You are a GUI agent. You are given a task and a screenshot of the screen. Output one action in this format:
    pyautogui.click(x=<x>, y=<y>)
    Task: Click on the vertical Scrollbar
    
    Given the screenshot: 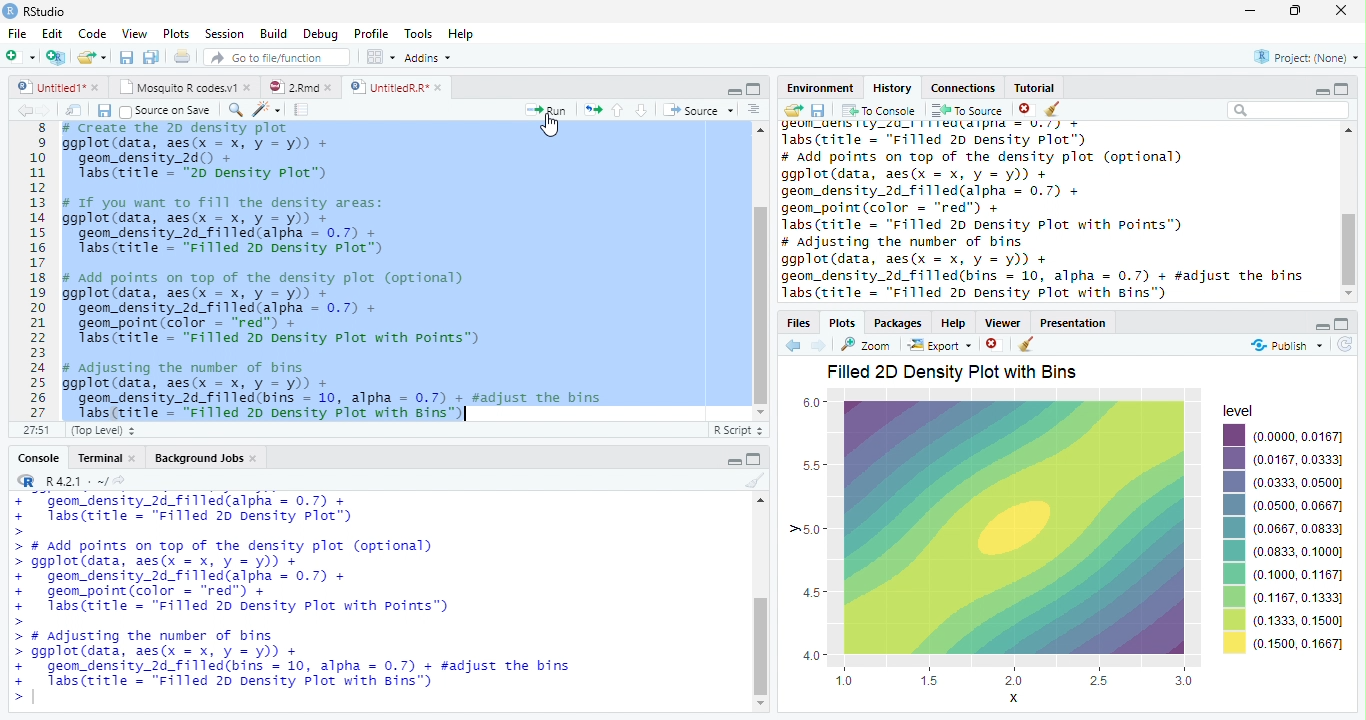 What is the action you would take?
    pyautogui.click(x=758, y=646)
    